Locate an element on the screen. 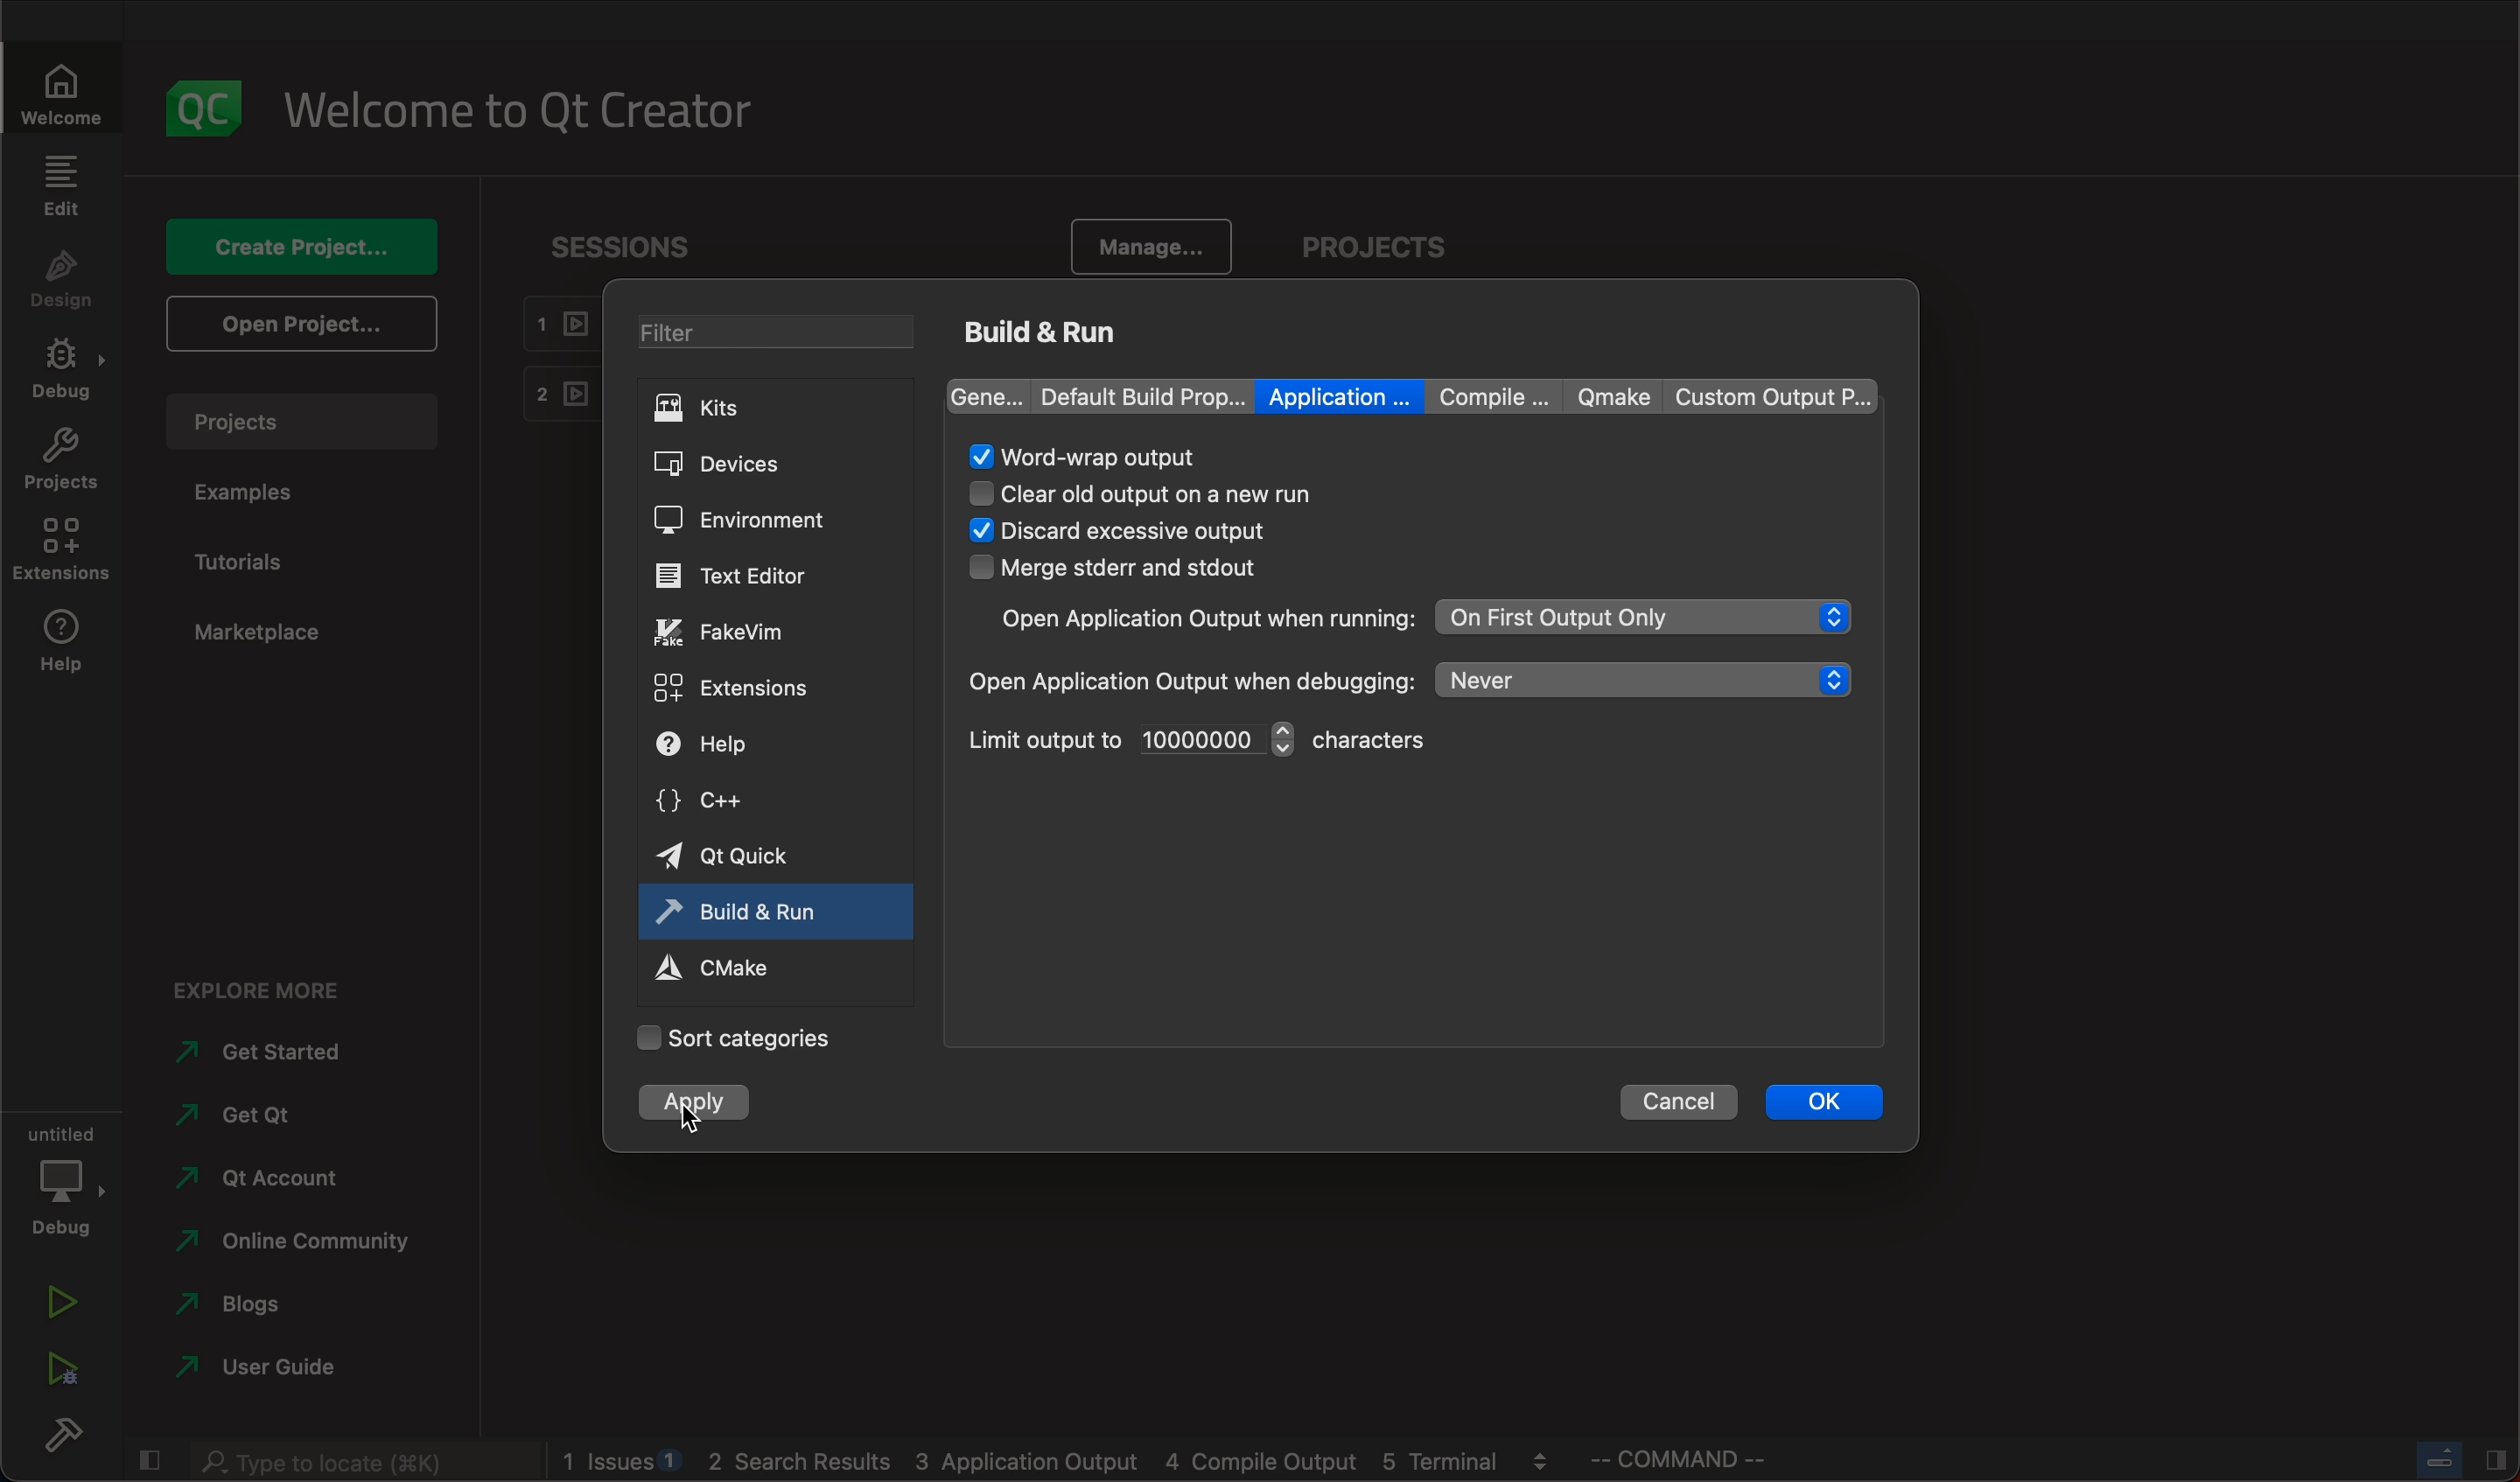  command is located at coordinates (1700, 1459).